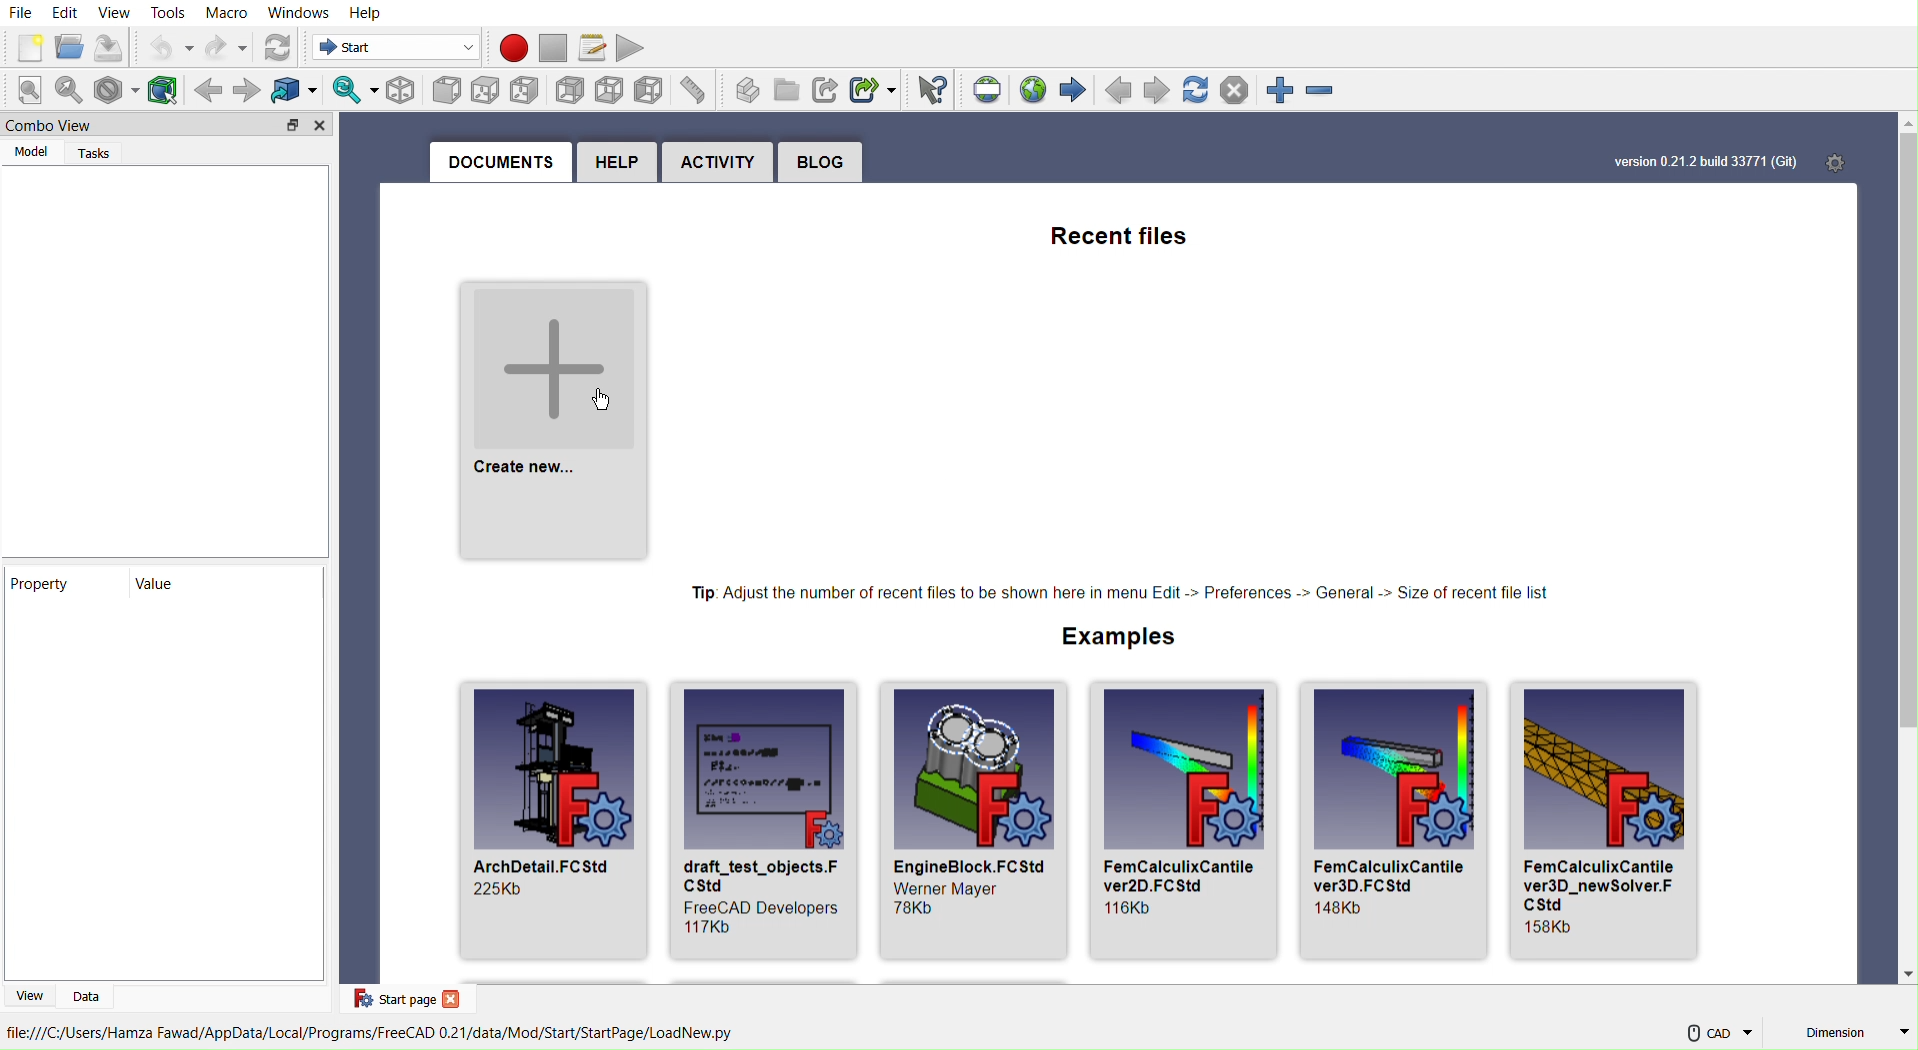 Image resolution: width=1918 pixels, height=1050 pixels. I want to click on Combo View, so click(169, 124).